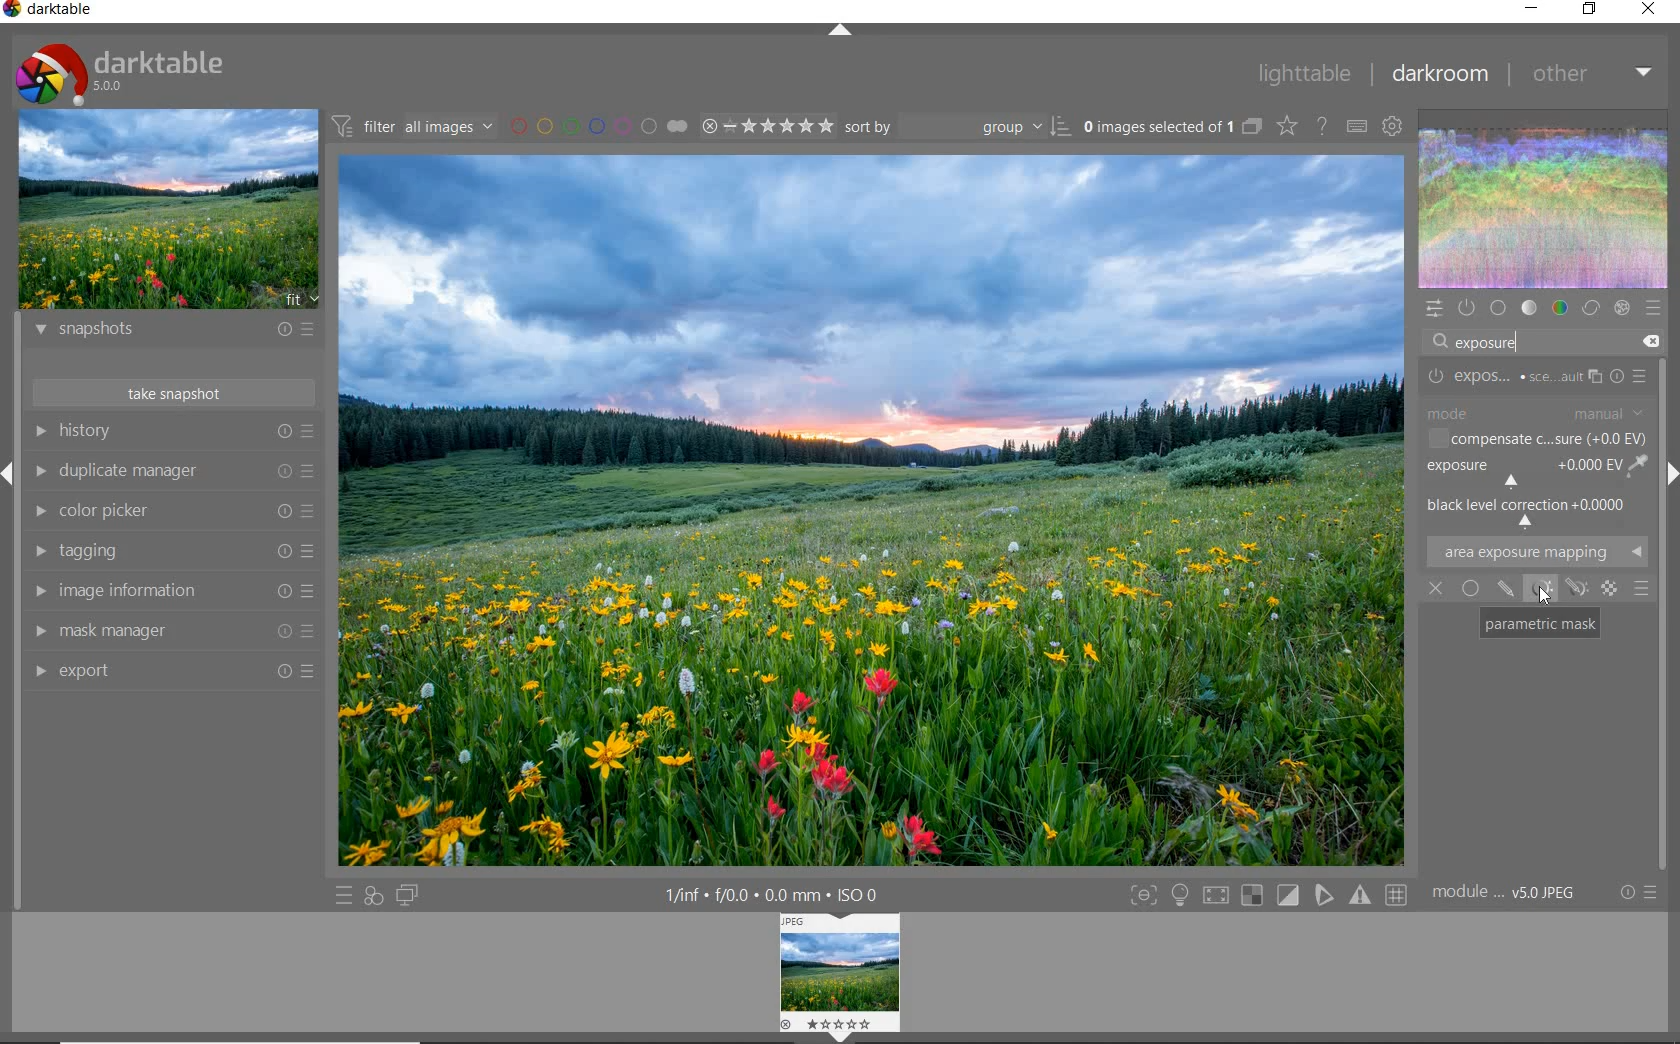 This screenshot has width=1680, height=1044. Describe the element at coordinates (1438, 587) in the screenshot. I see `OFF` at that location.